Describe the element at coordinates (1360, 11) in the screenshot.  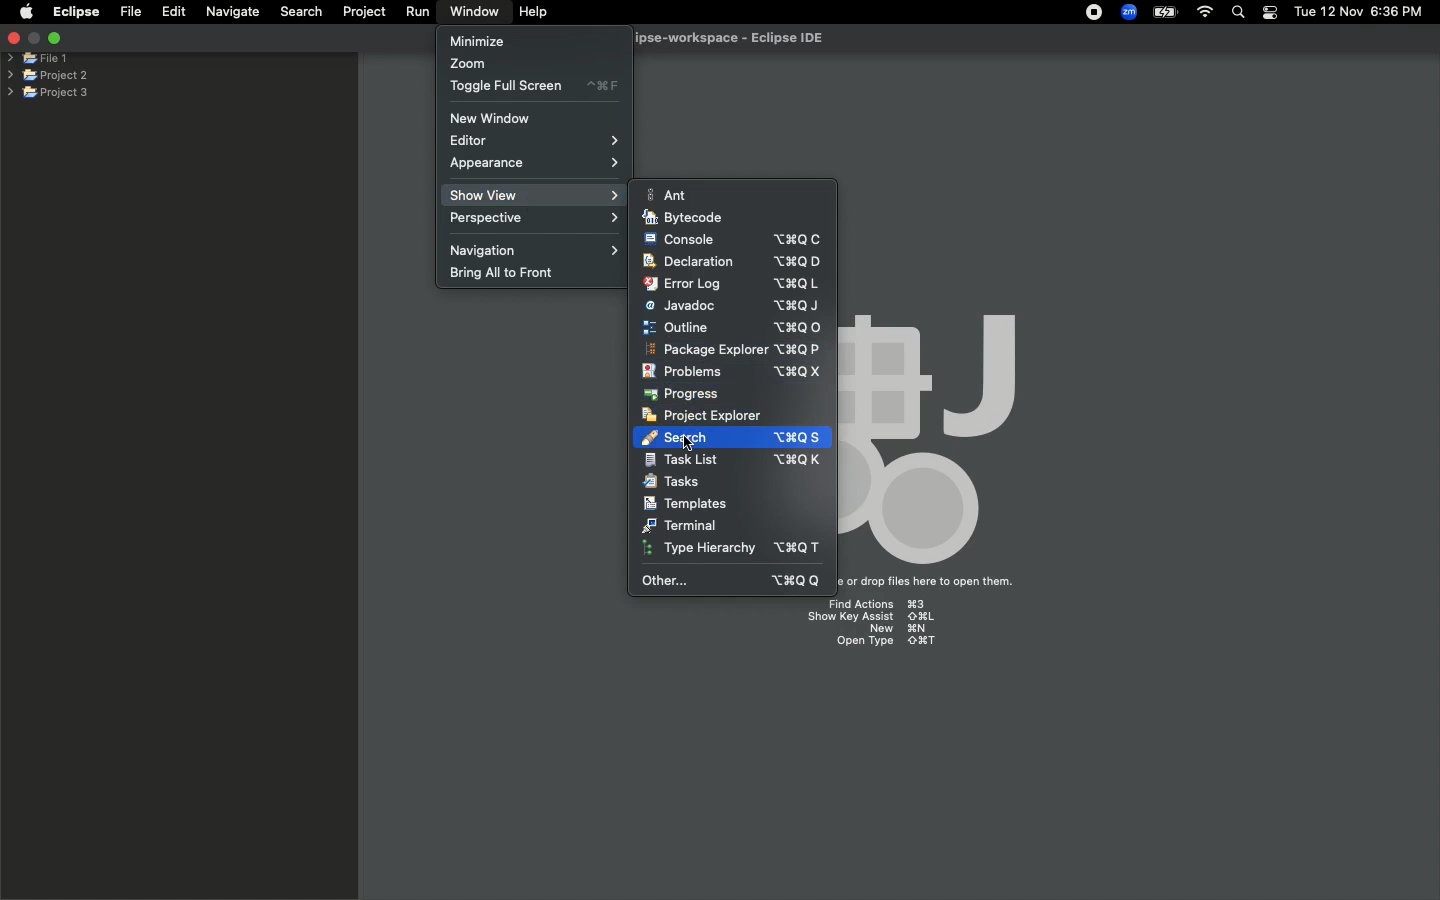
I see `Date/time` at that location.